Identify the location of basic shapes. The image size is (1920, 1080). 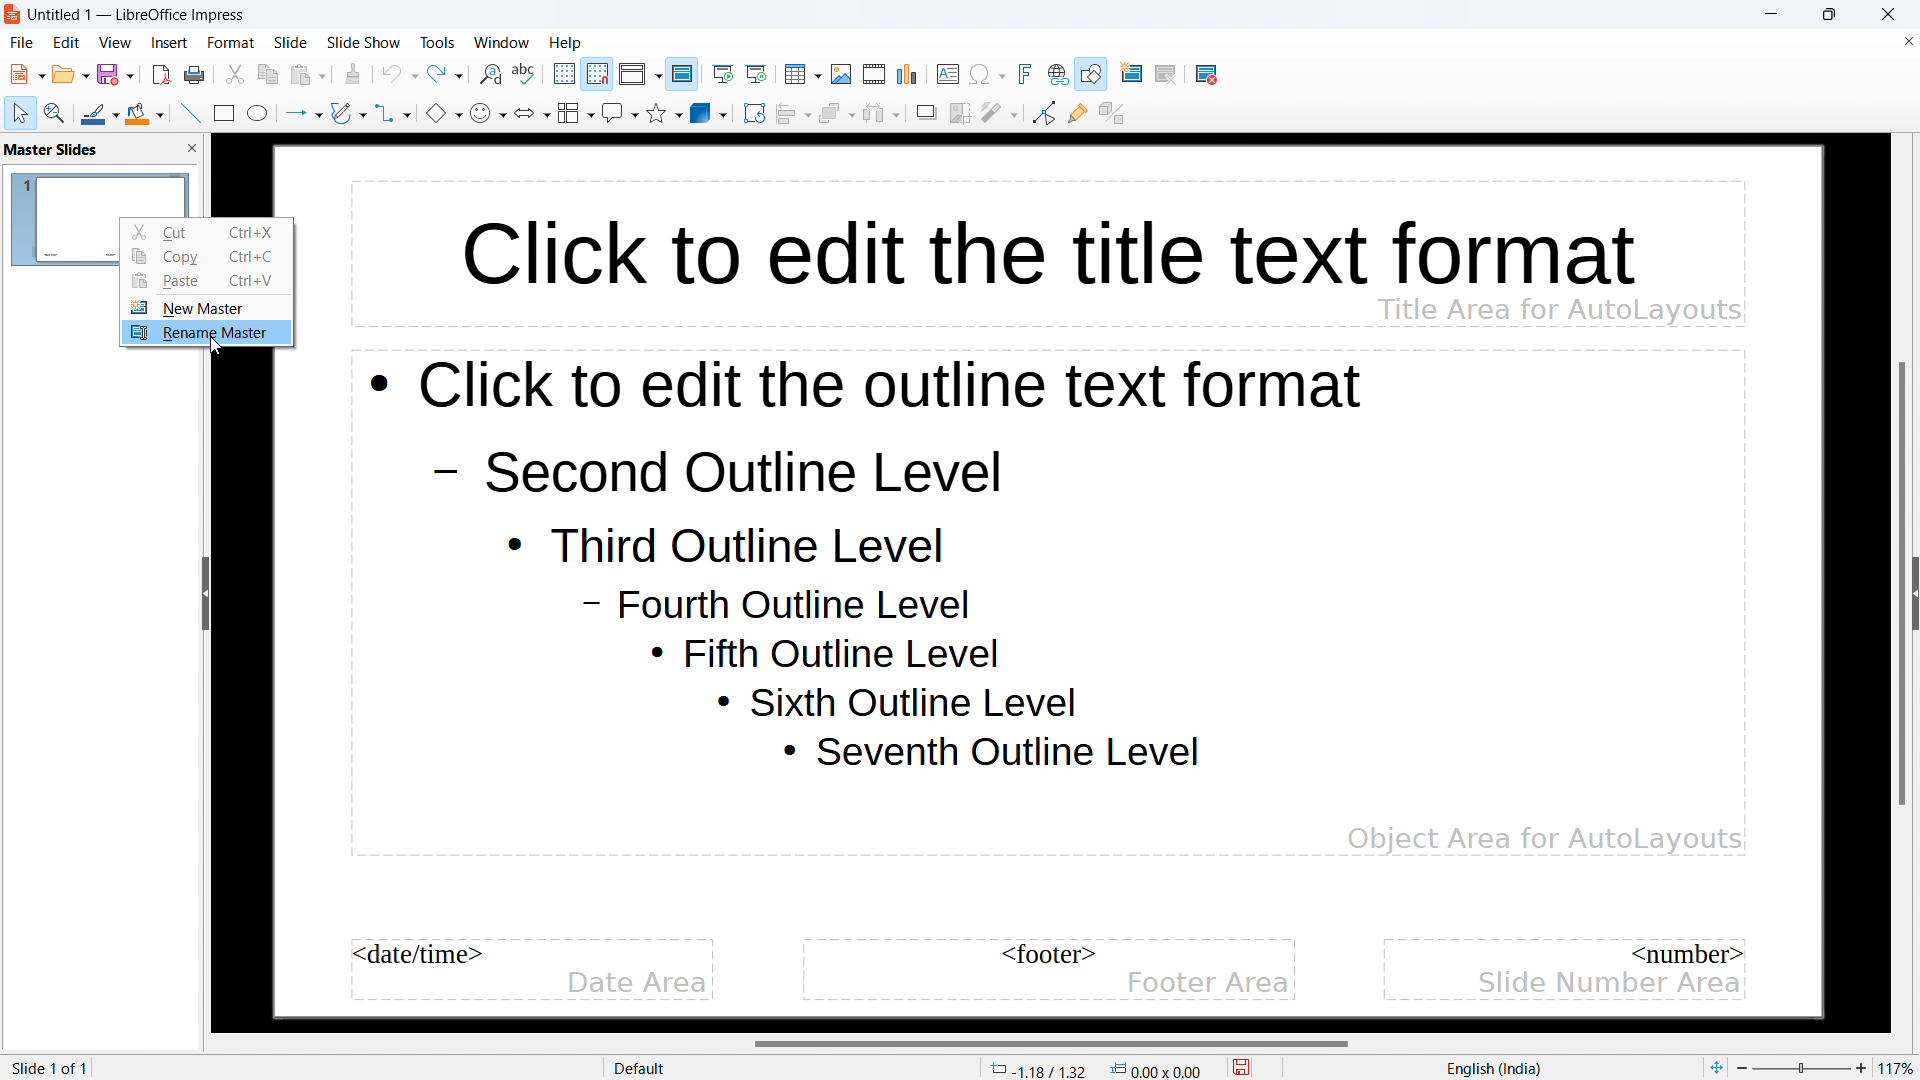
(444, 112).